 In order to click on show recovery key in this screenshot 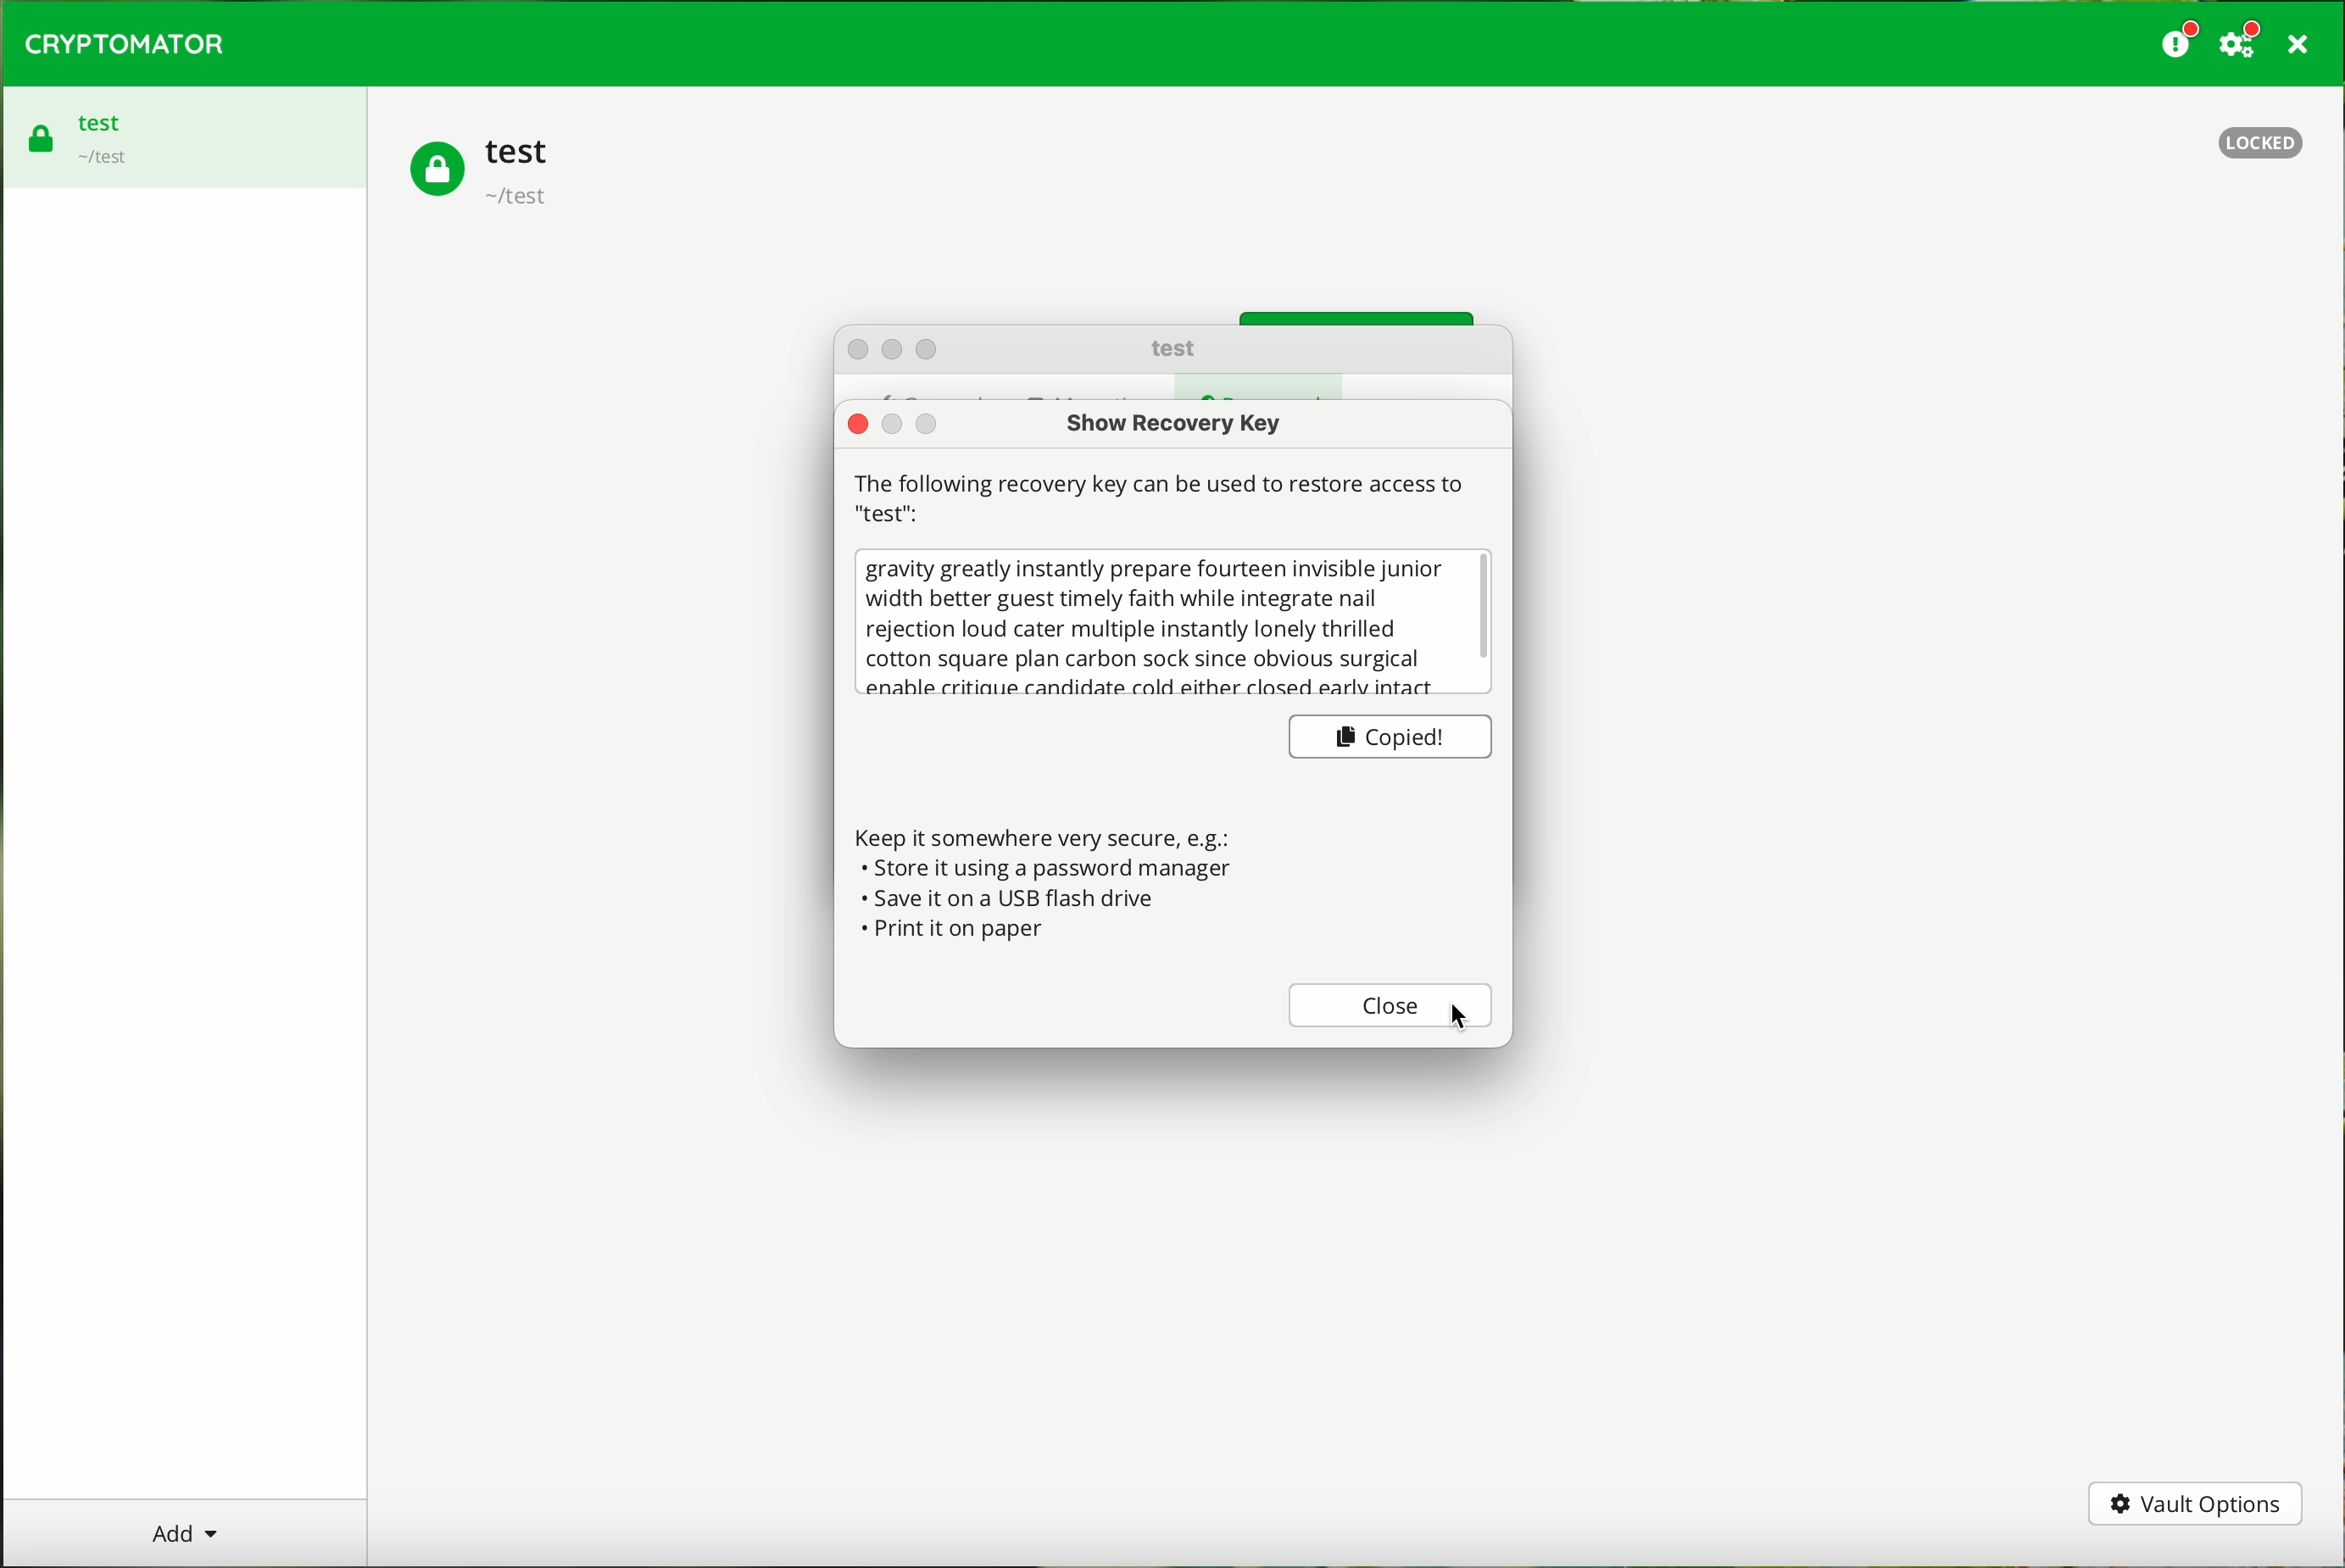, I will do `click(1181, 423)`.